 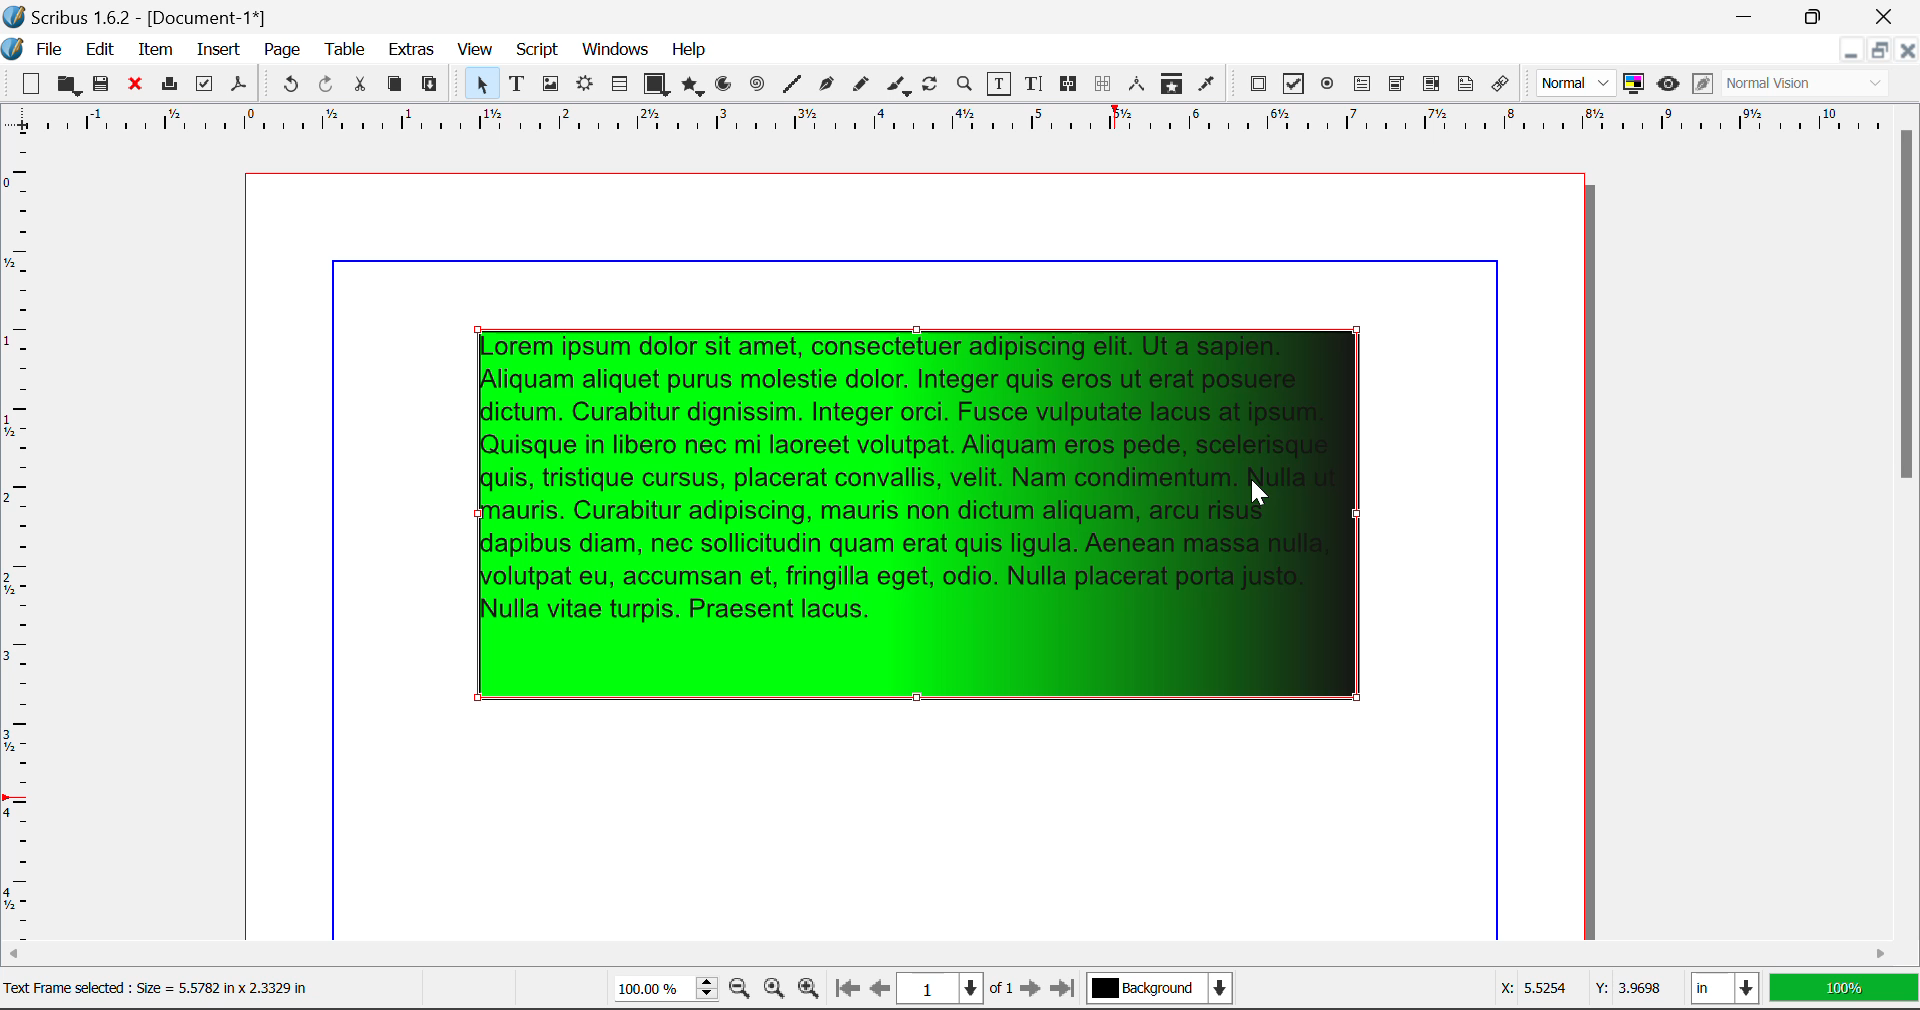 I want to click on File, so click(x=54, y=52).